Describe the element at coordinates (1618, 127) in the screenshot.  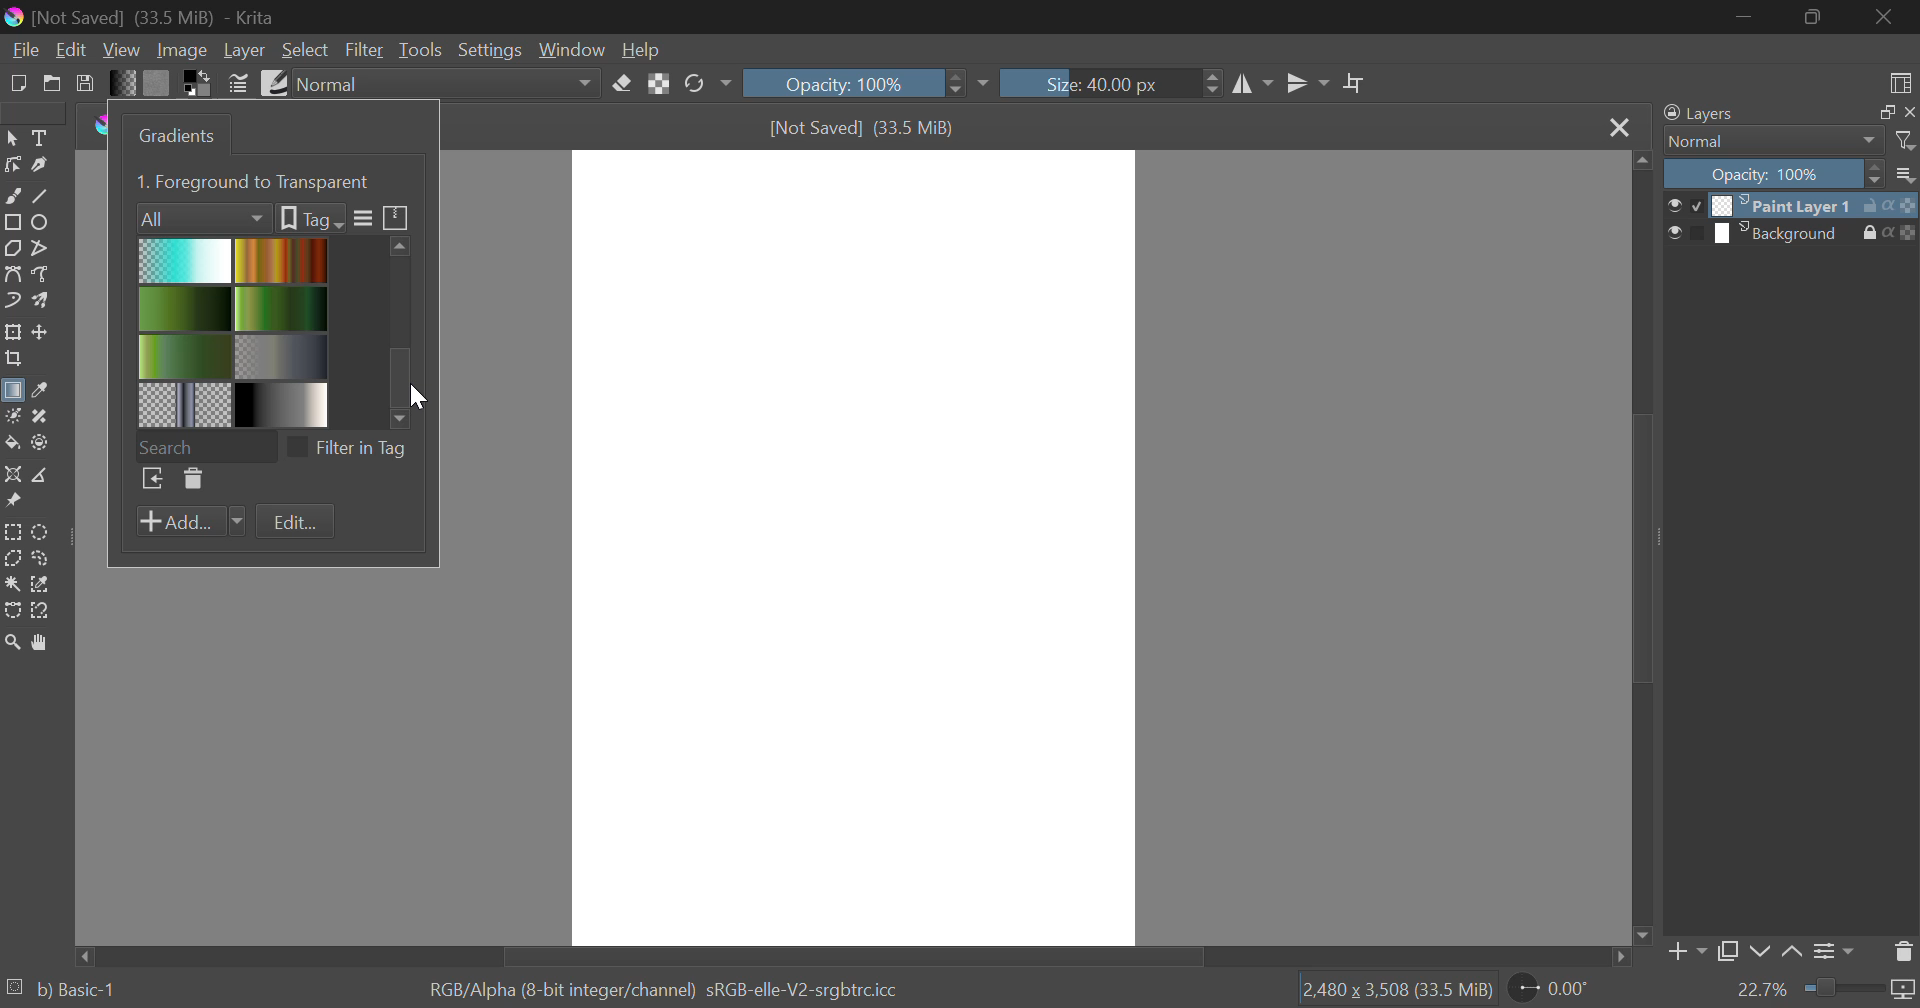
I see `Close` at that location.